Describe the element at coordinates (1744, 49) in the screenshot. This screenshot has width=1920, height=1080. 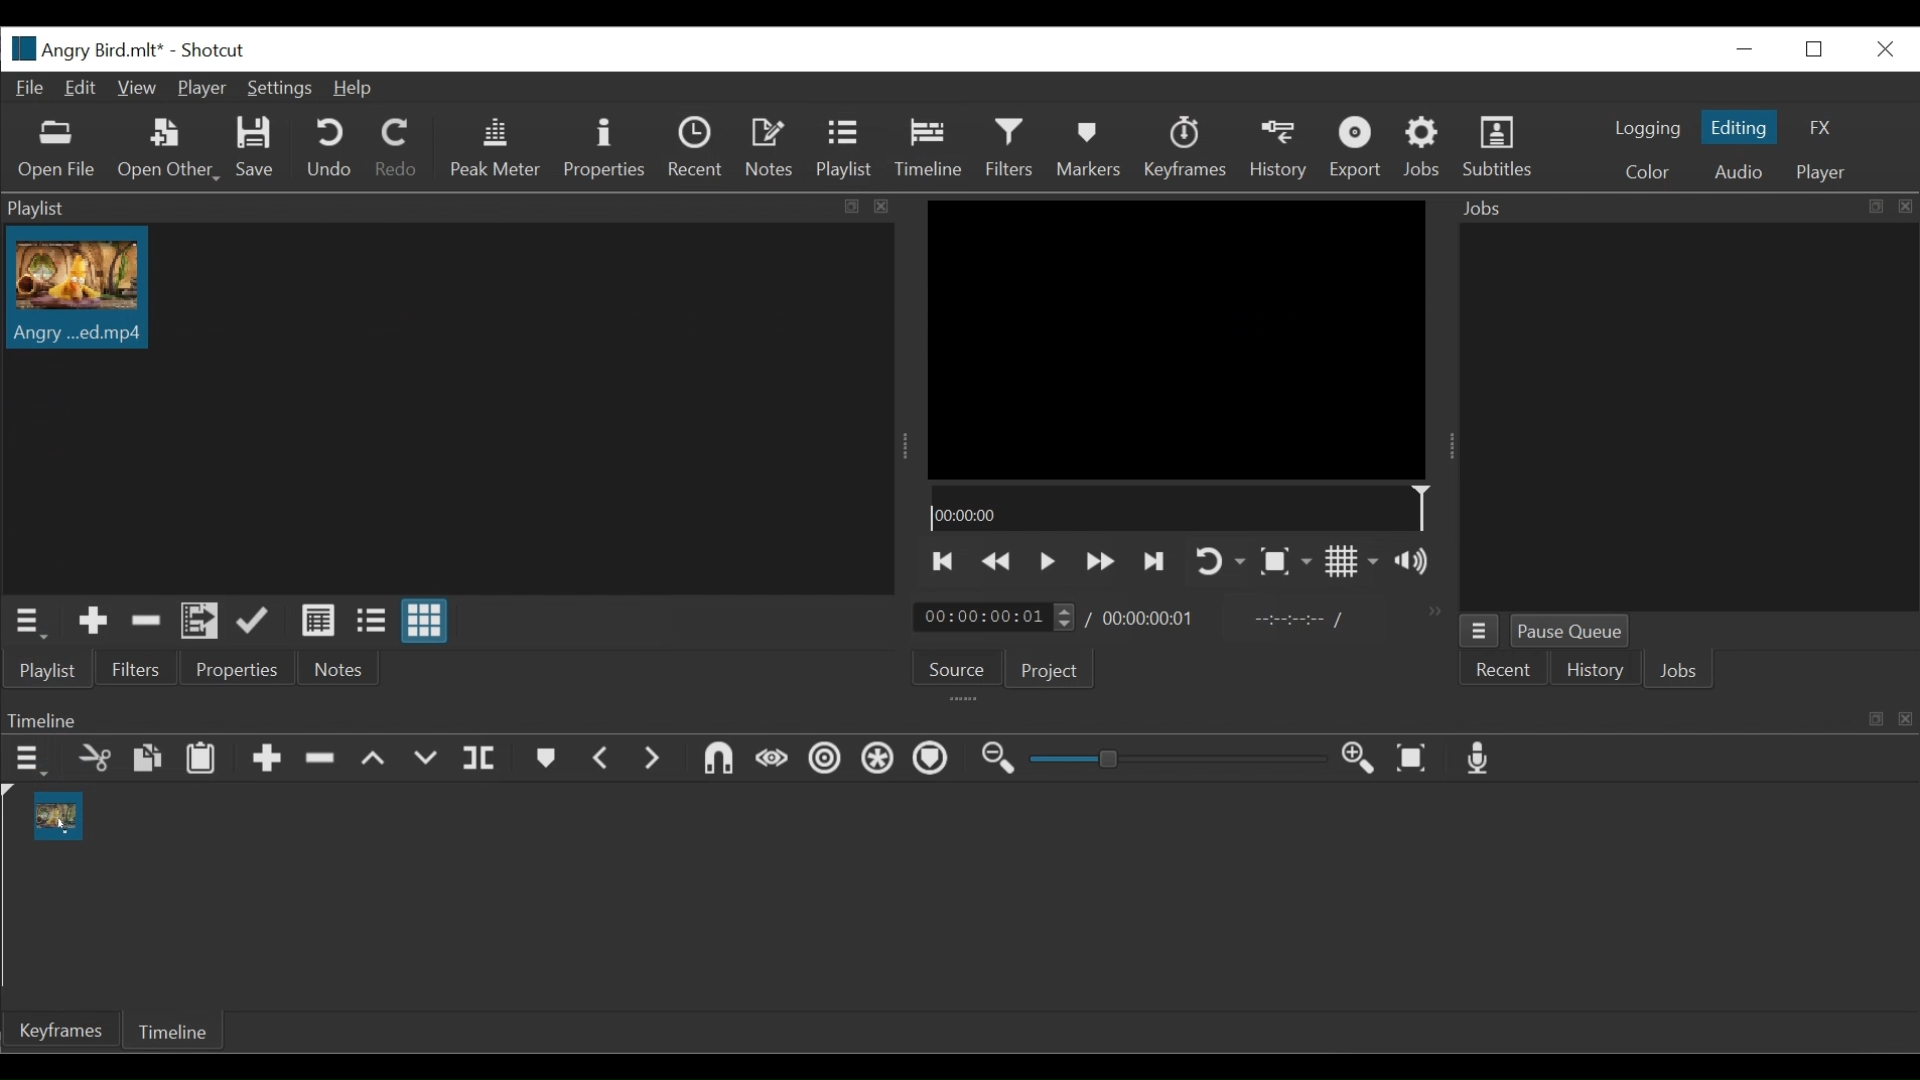
I see `minimize` at that location.